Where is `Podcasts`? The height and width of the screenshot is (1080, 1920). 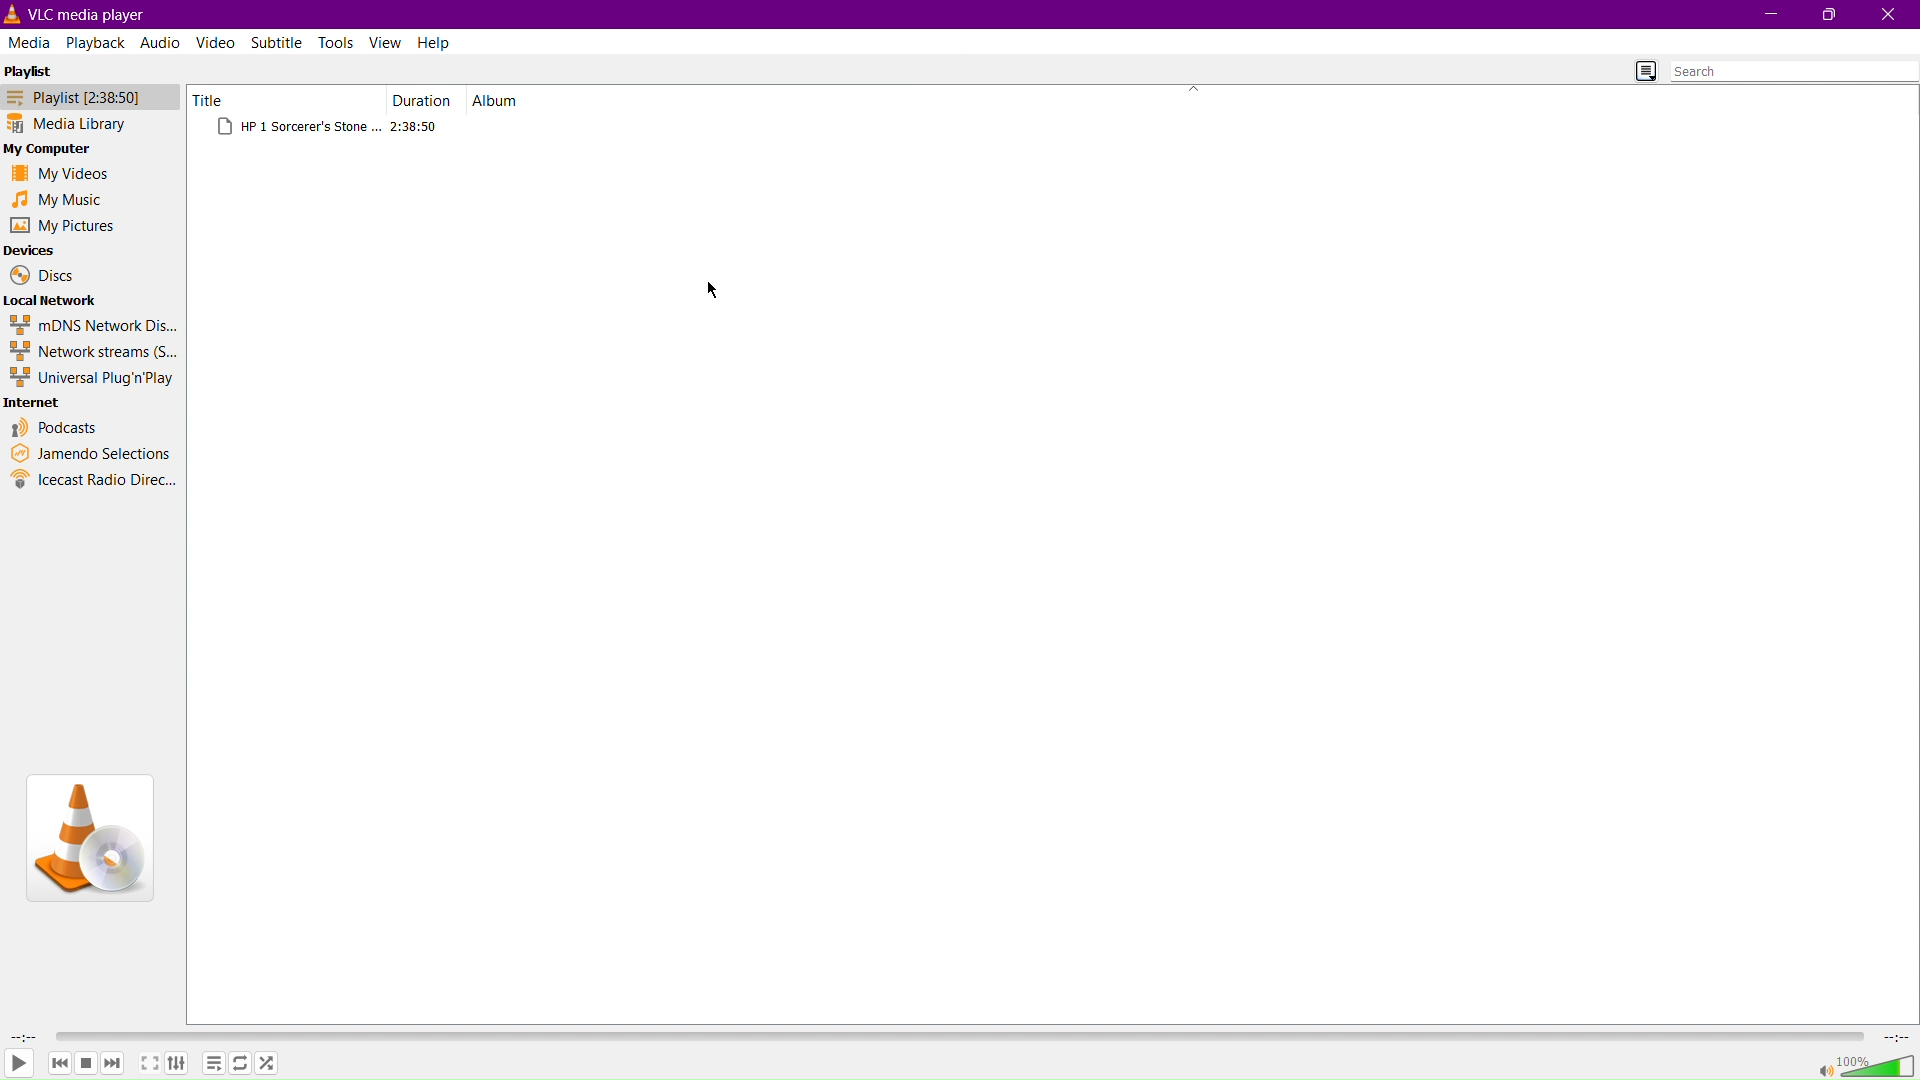 Podcasts is located at coordinates (56, 427).